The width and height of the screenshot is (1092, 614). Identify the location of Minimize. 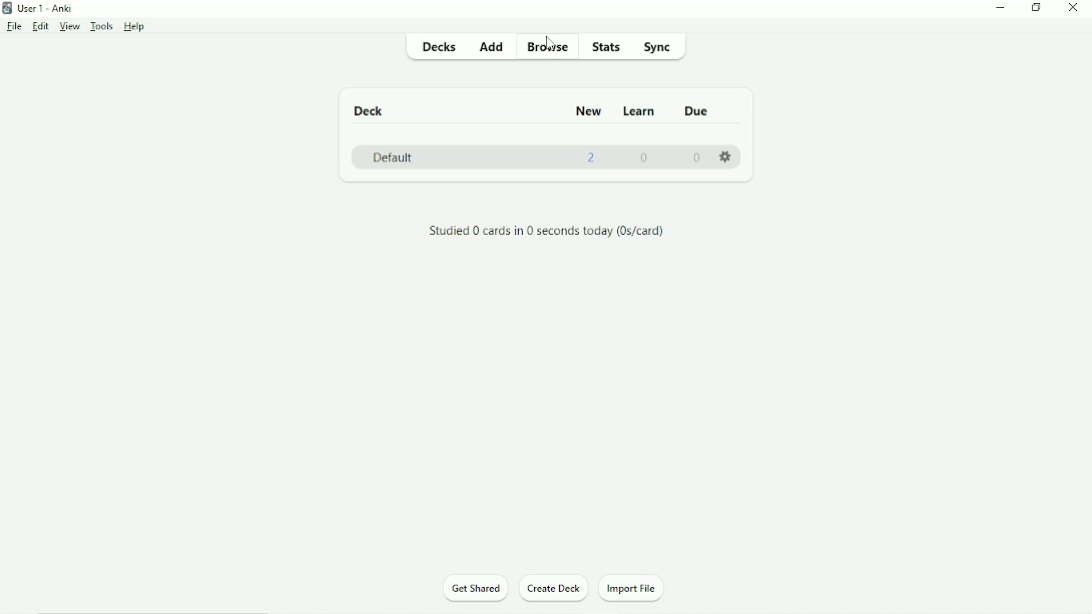
(1001, 9).